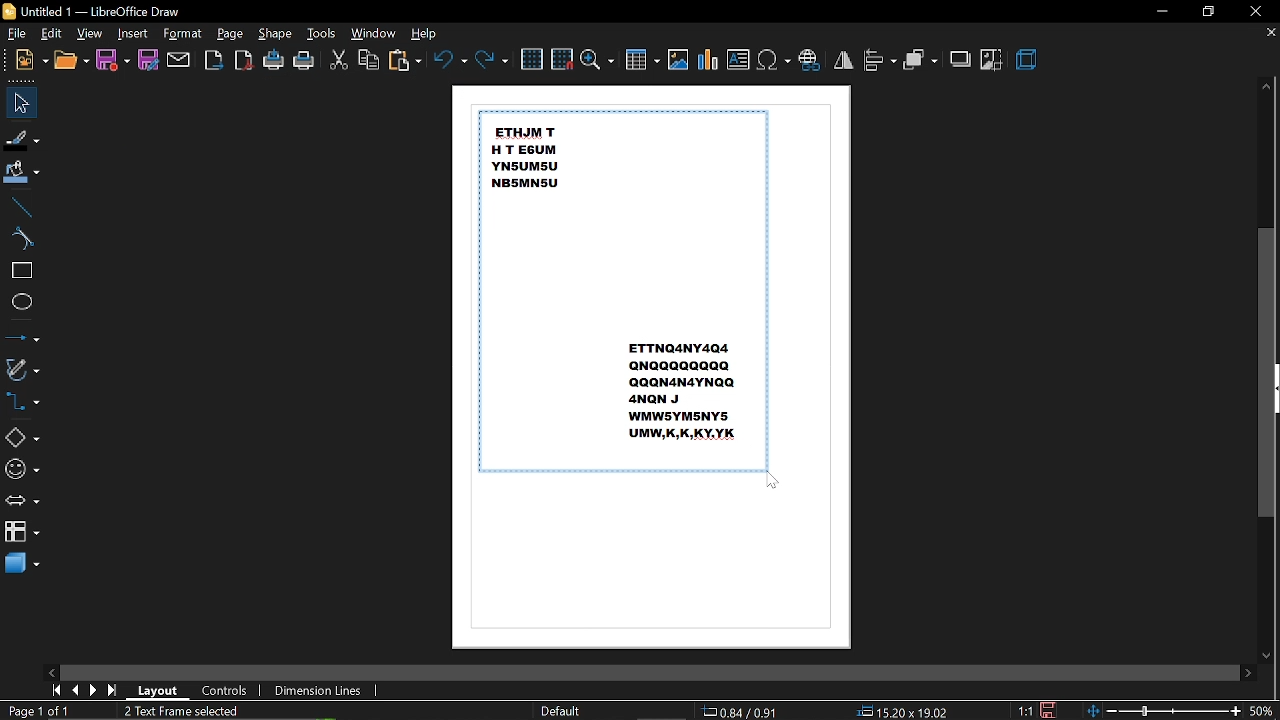 The width and height of the screenshot is (1280, 720). Describe the element at coordinates (738, 60) in the screenshot. I see `insert text` at that location.